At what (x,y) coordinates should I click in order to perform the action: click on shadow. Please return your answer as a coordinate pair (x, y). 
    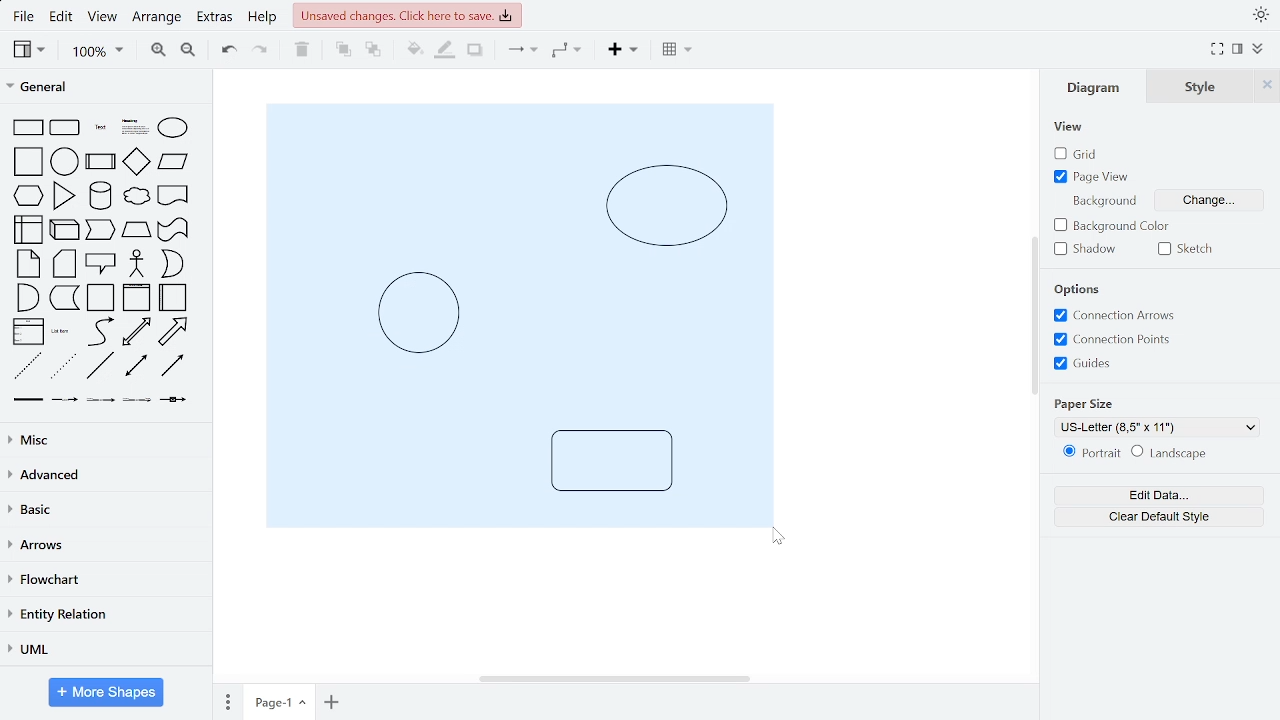
    Looking at the image, I should click on (474, 51).